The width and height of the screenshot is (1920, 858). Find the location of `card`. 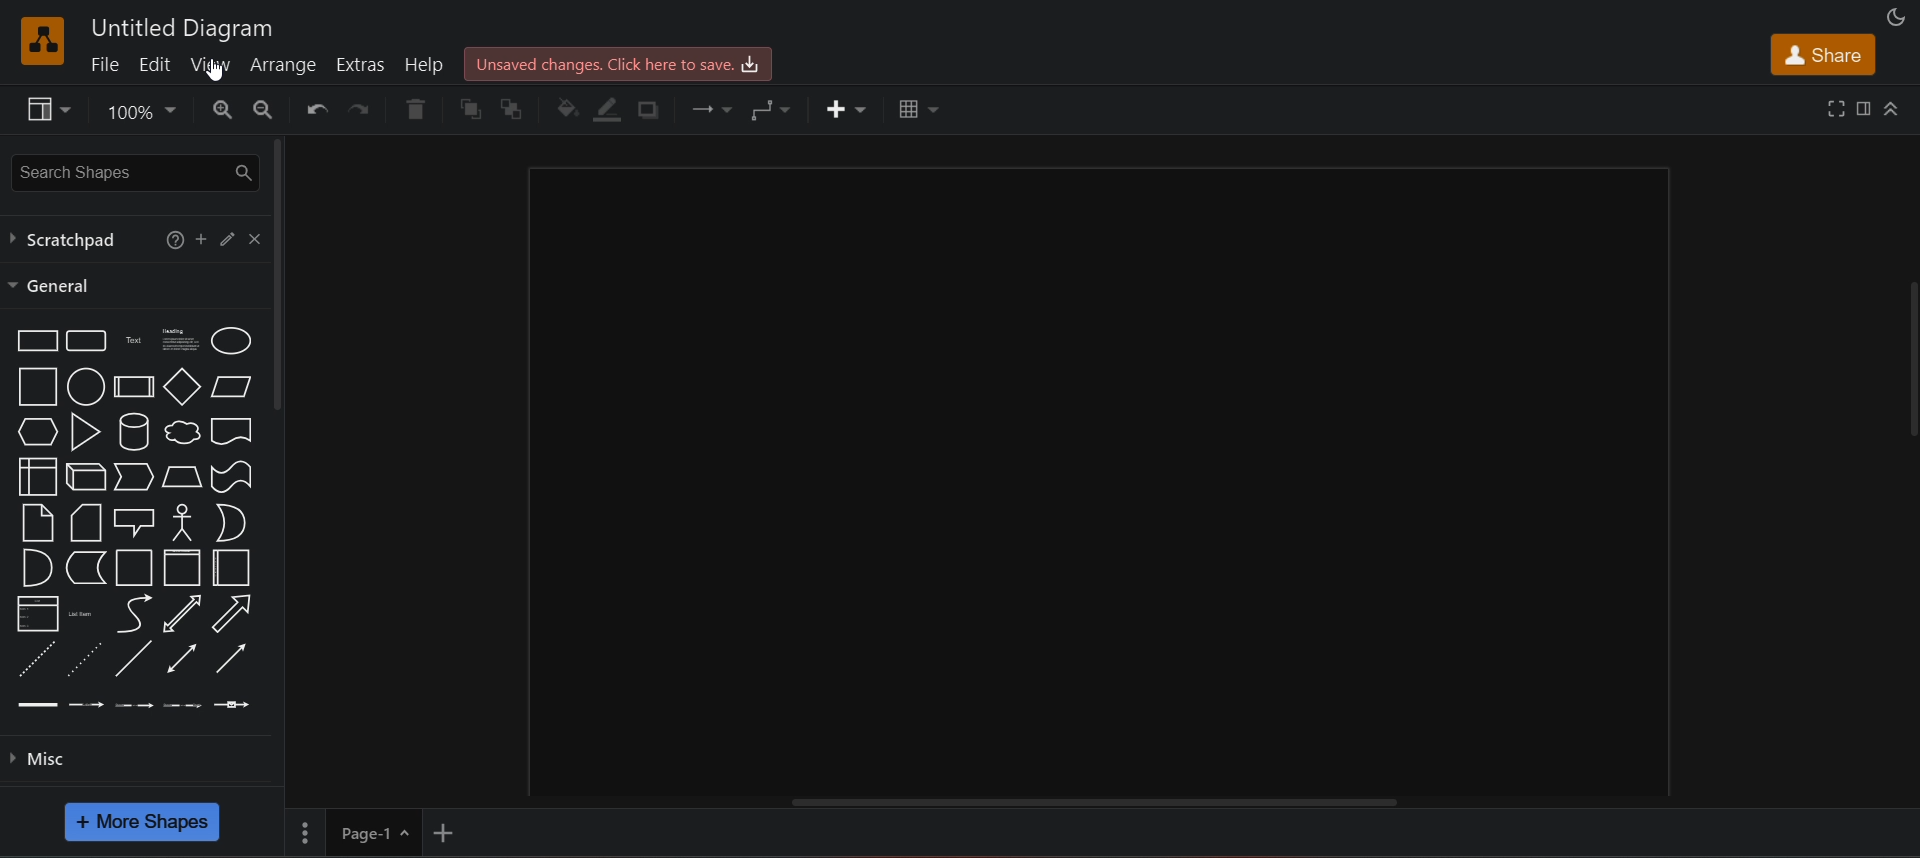

card is located at coordinates (86, 524).